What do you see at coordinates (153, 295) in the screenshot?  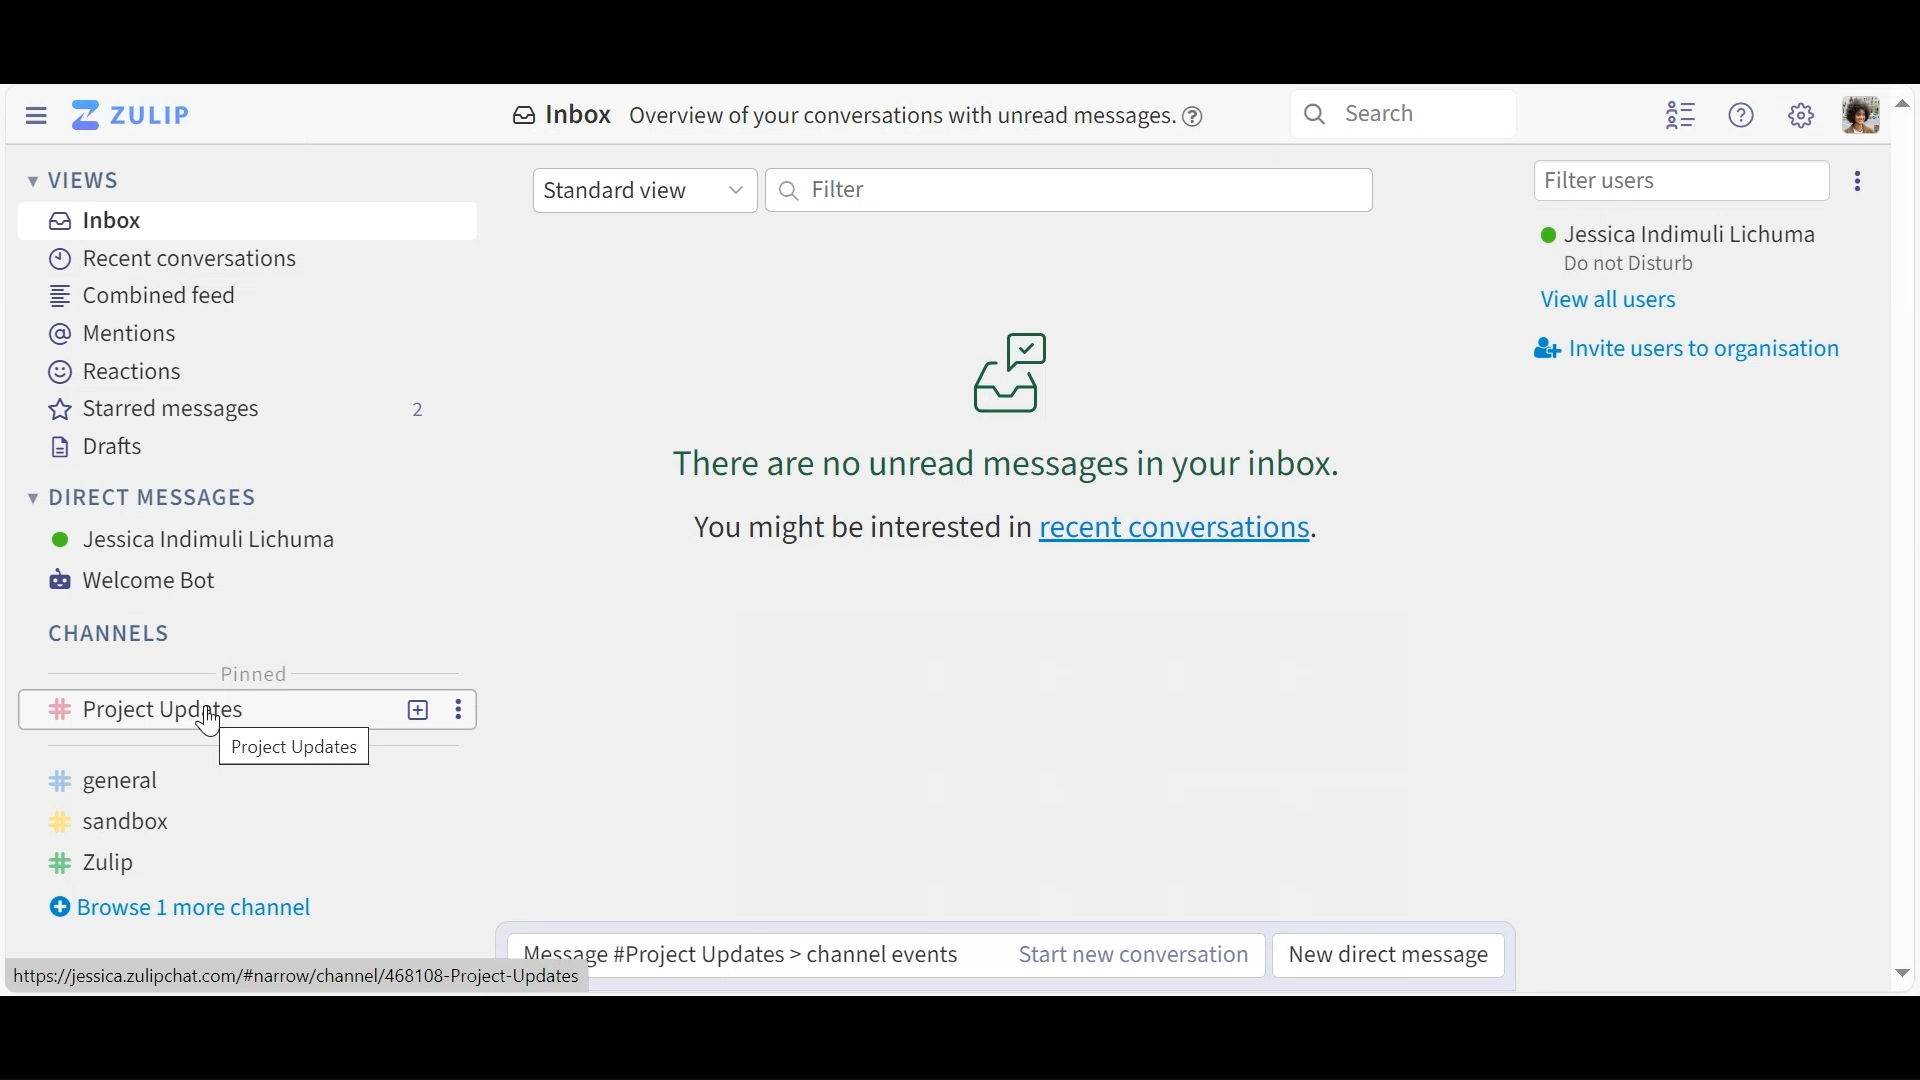 I see `Combined feed` at bounding box center [153, 295].